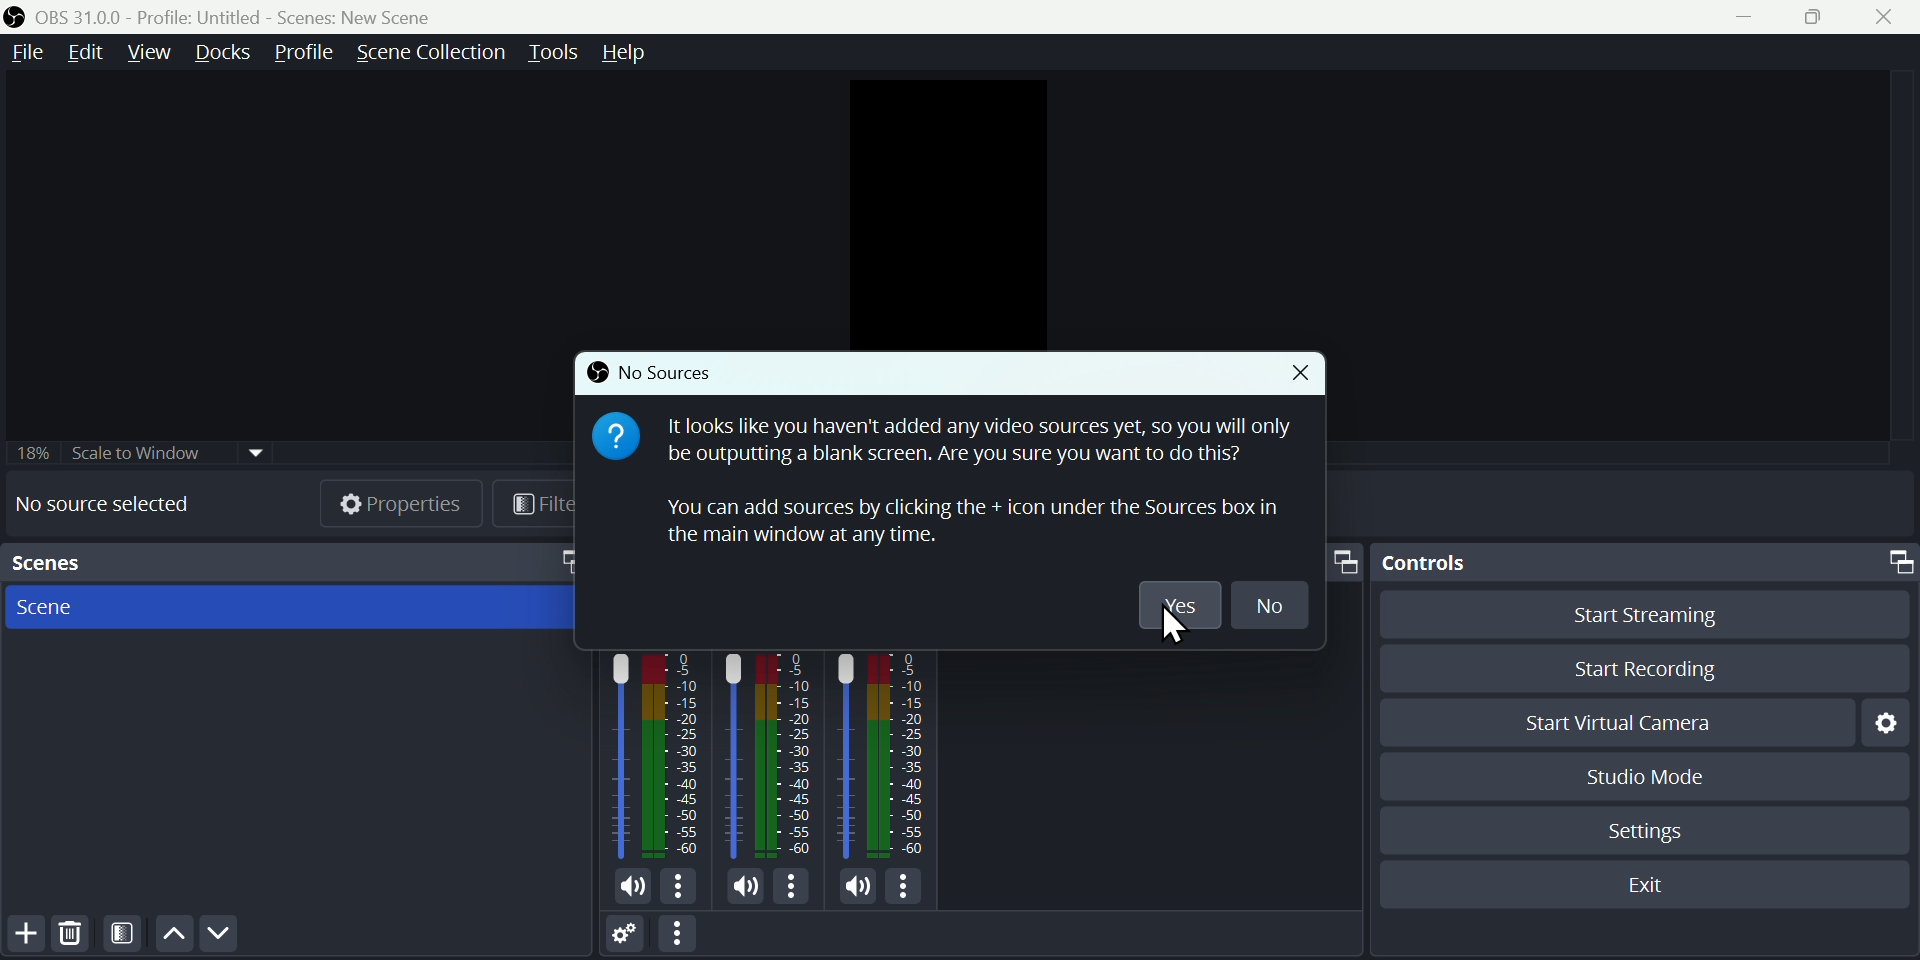 This screenshot has width=1920, height=960. I want to click on Tools, so click(552, 53).